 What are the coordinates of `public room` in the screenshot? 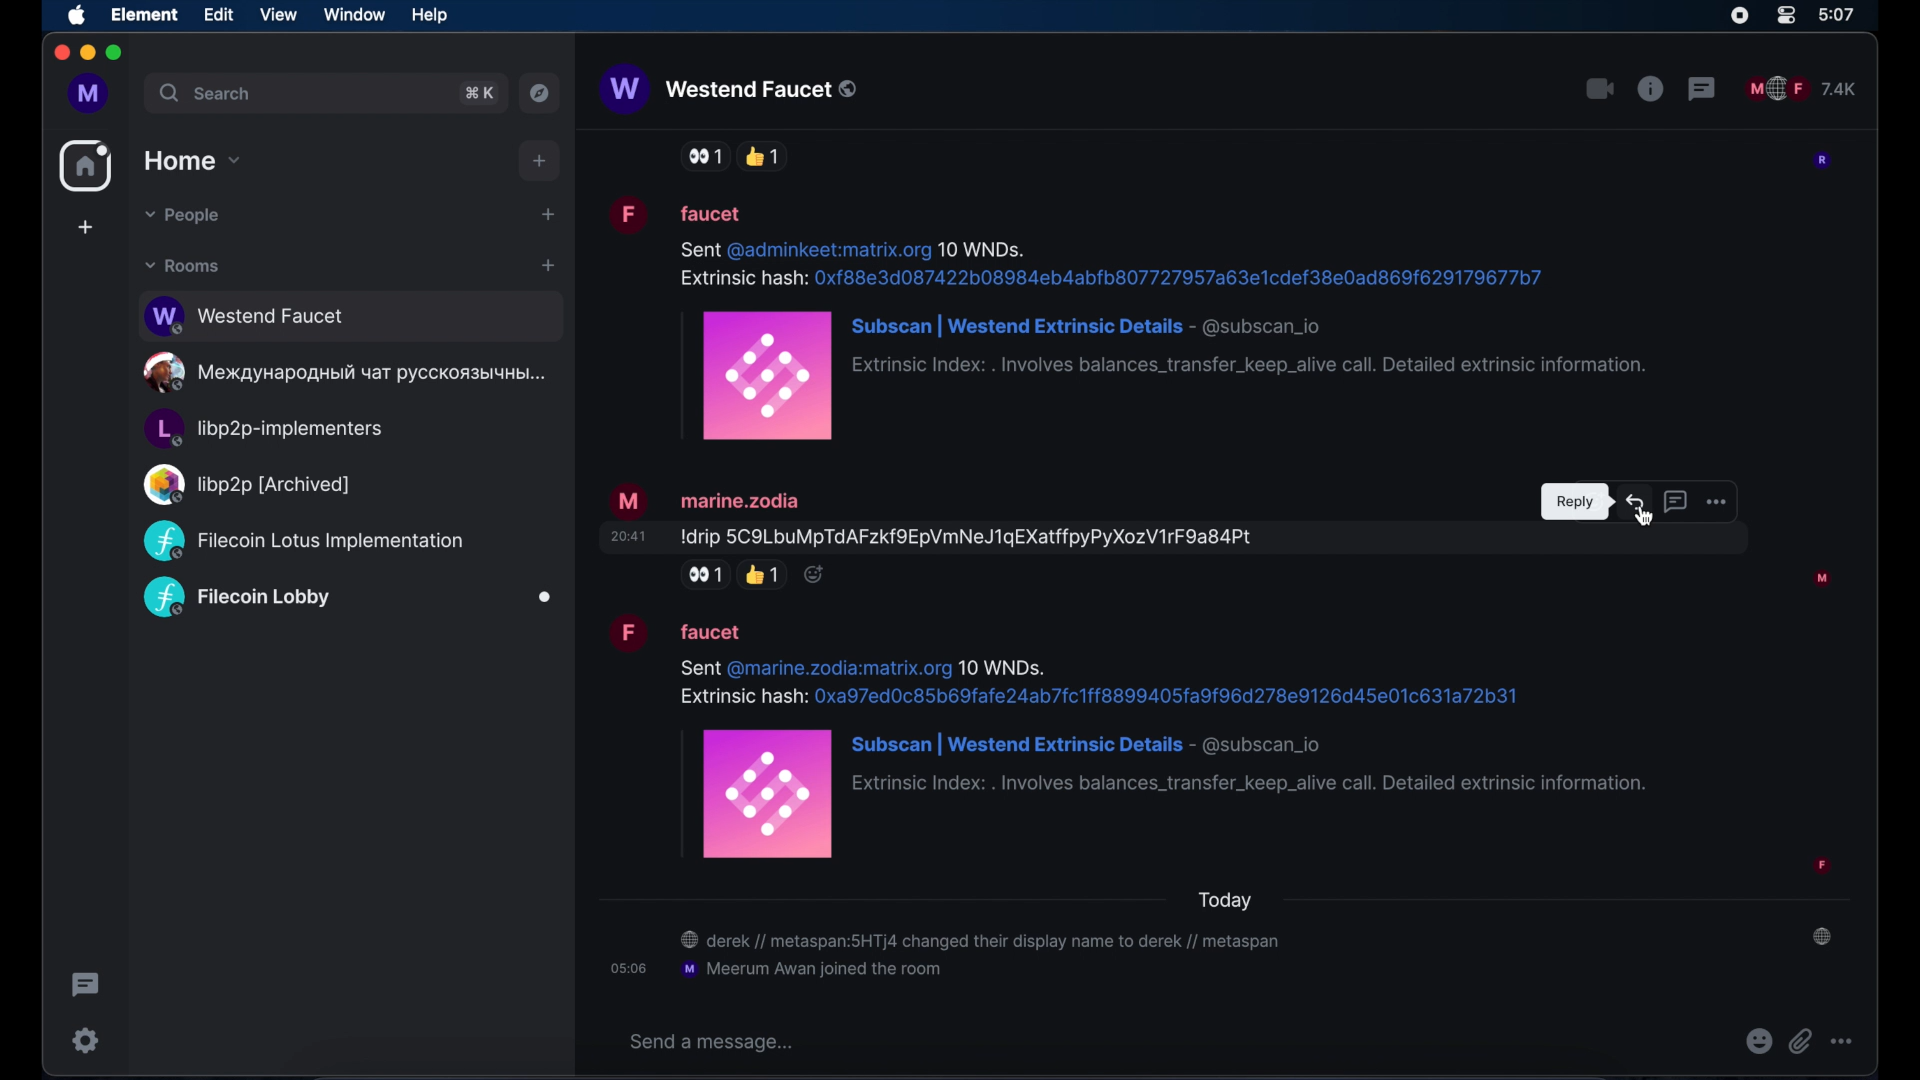 It's located at (264, 430).